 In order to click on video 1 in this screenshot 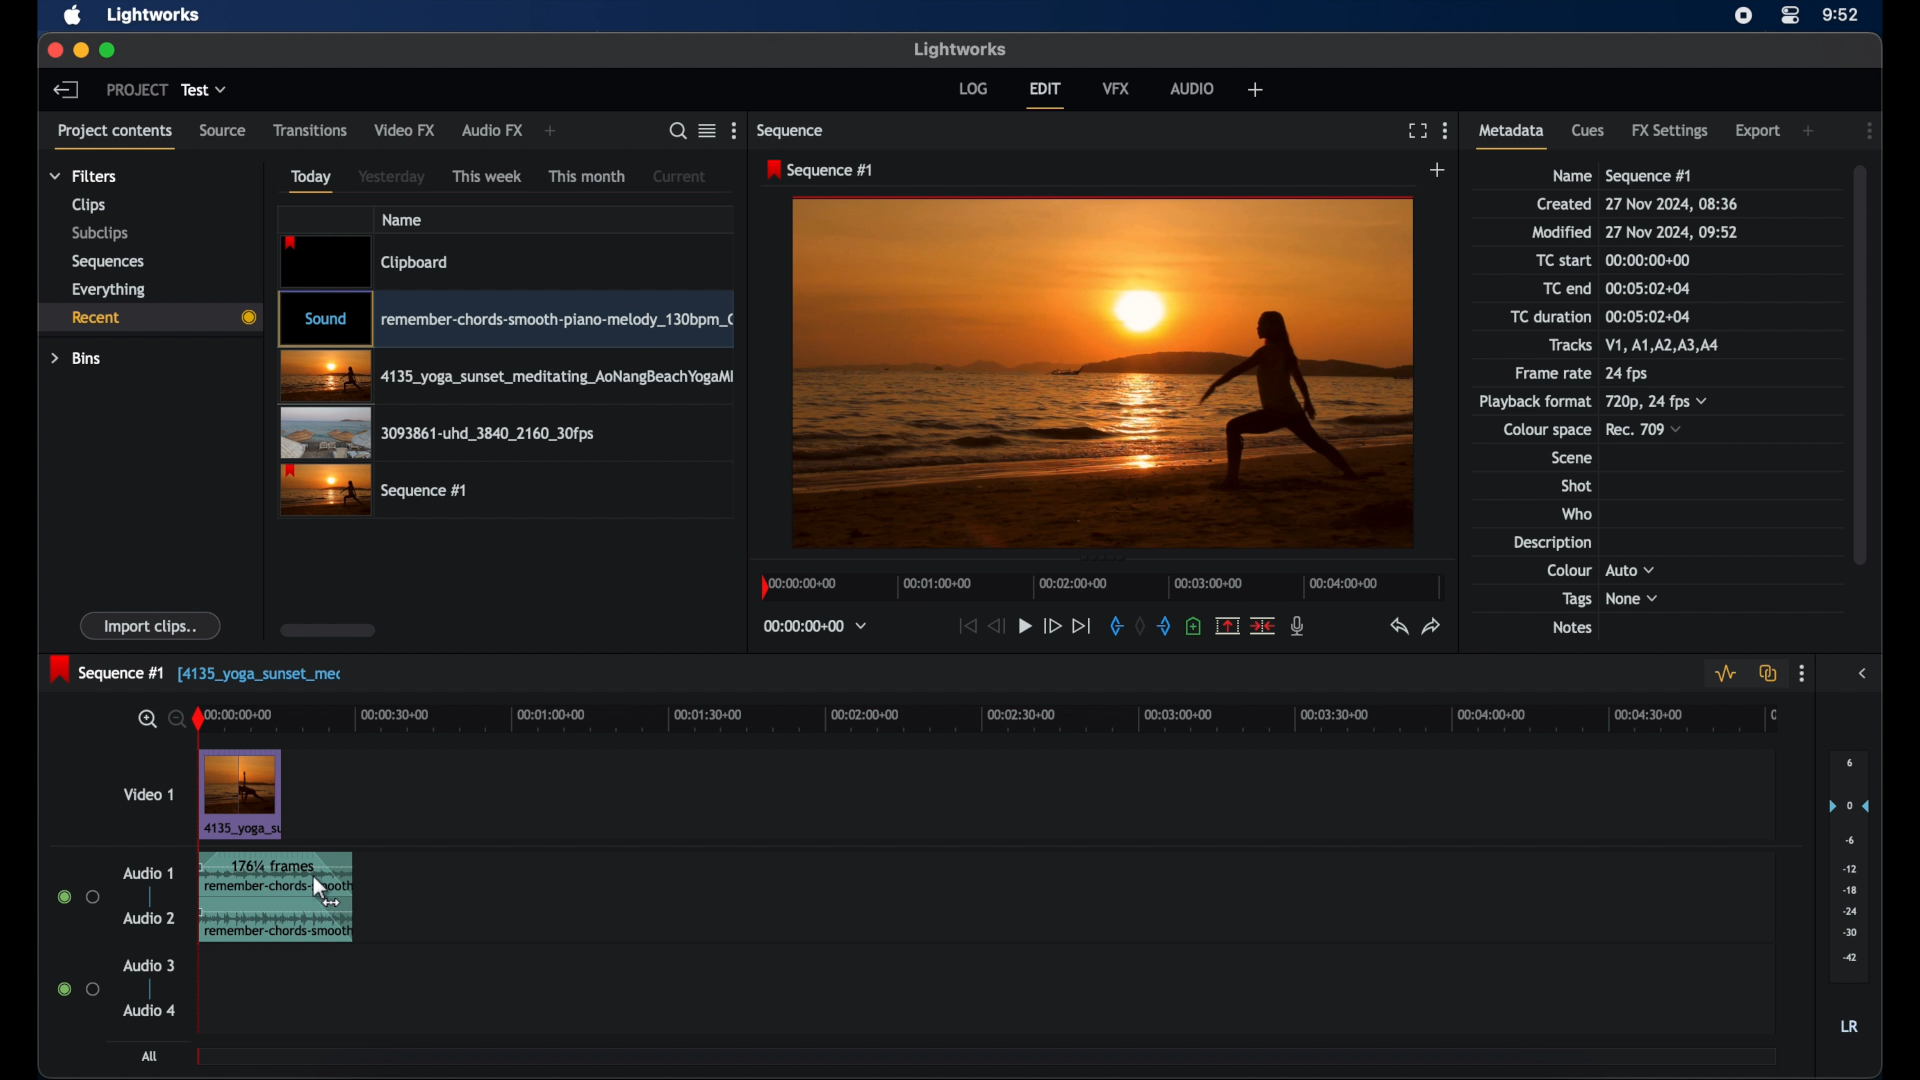, I will do `click(146, 794)`.